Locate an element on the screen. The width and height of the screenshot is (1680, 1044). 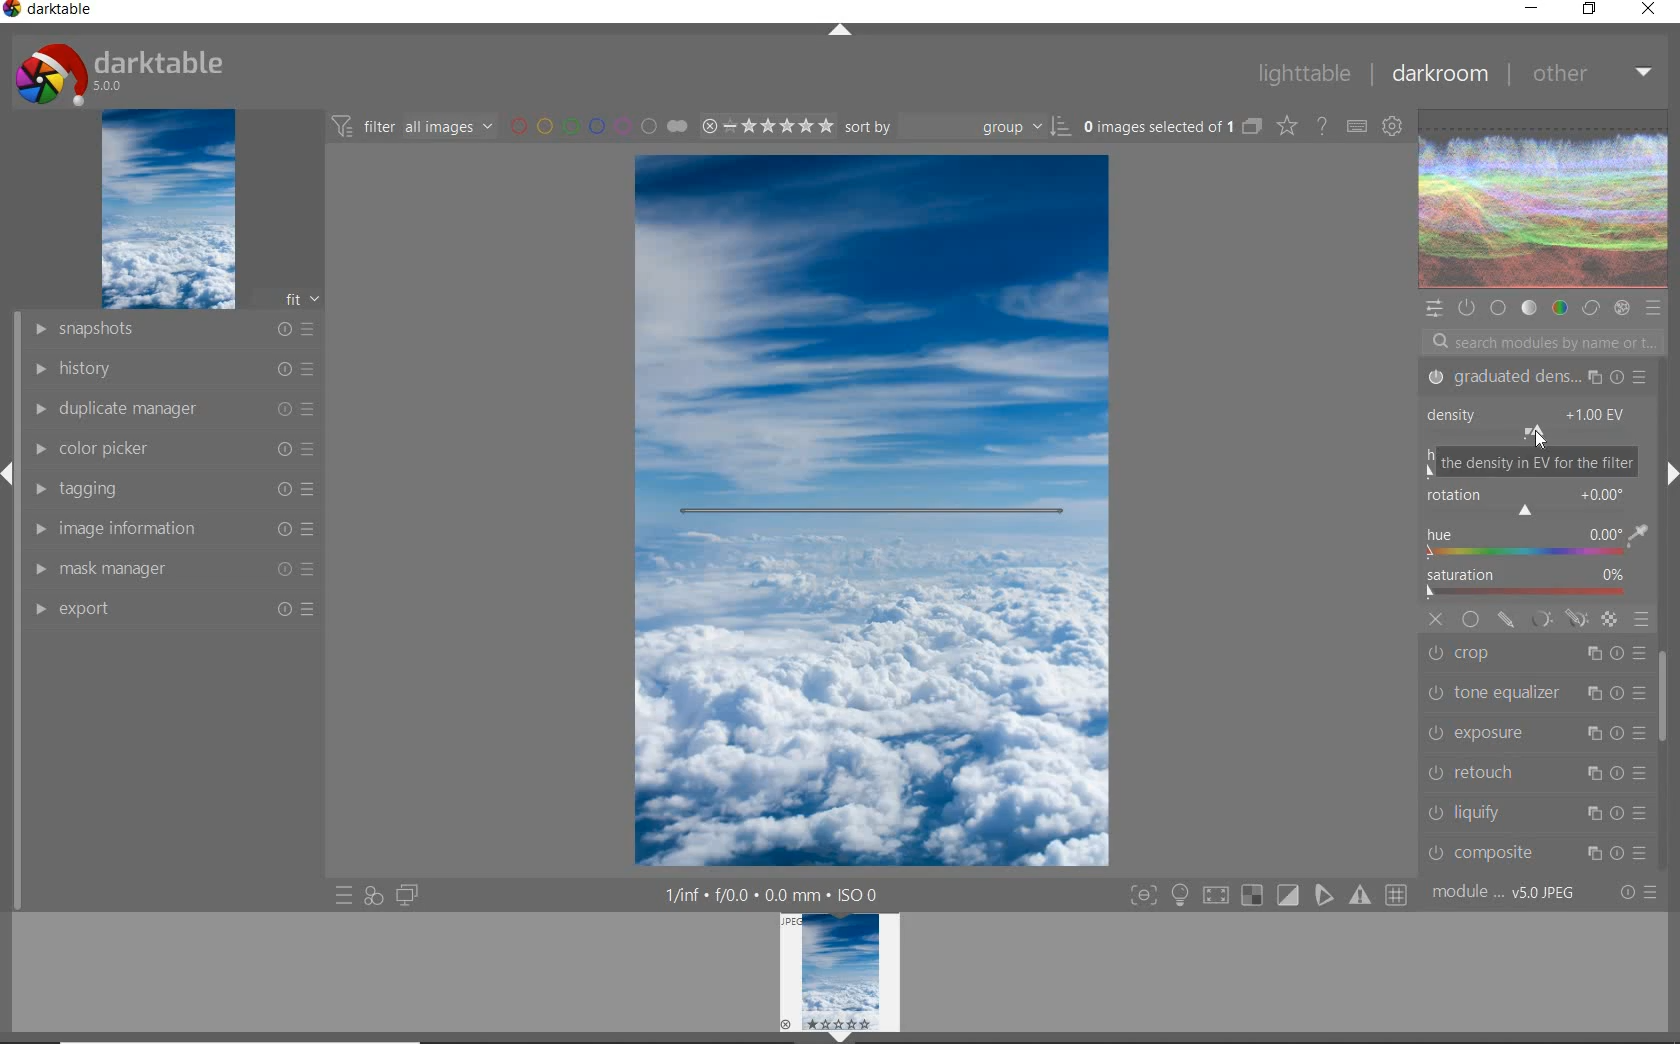
IMAGE PREVIEW is located at coordinates (840, 971).